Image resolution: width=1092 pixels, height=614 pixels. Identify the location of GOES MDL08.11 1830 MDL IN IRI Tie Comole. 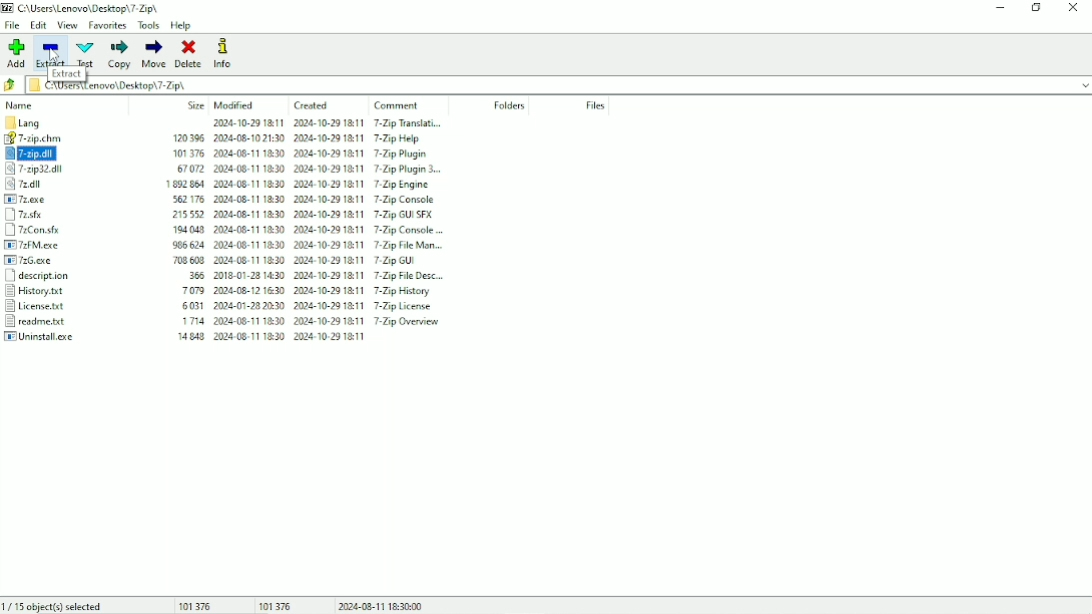
(317, 227).